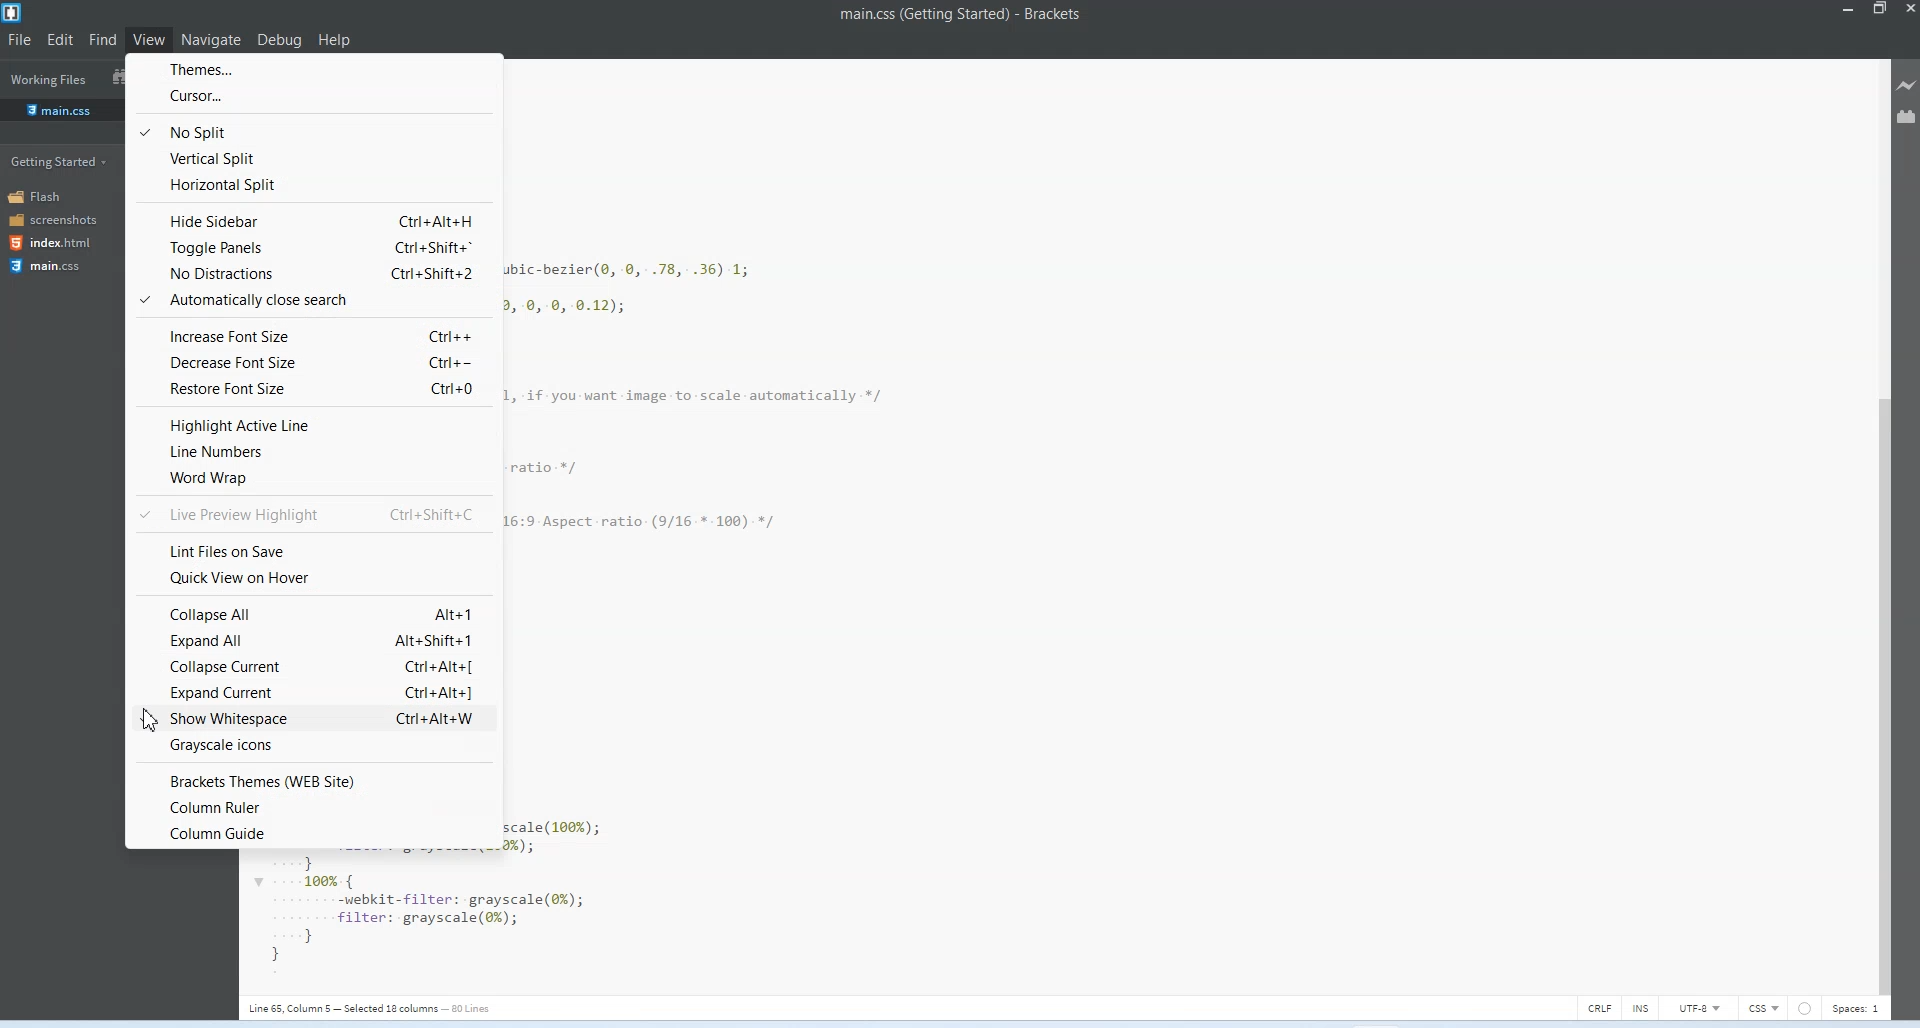 Image resolution: width=1920 pixels, height=1028 pixels. What do you see at coordinates (312, 640) in the screenshot?
I see `Expand all` at bounding box center [312, 640].